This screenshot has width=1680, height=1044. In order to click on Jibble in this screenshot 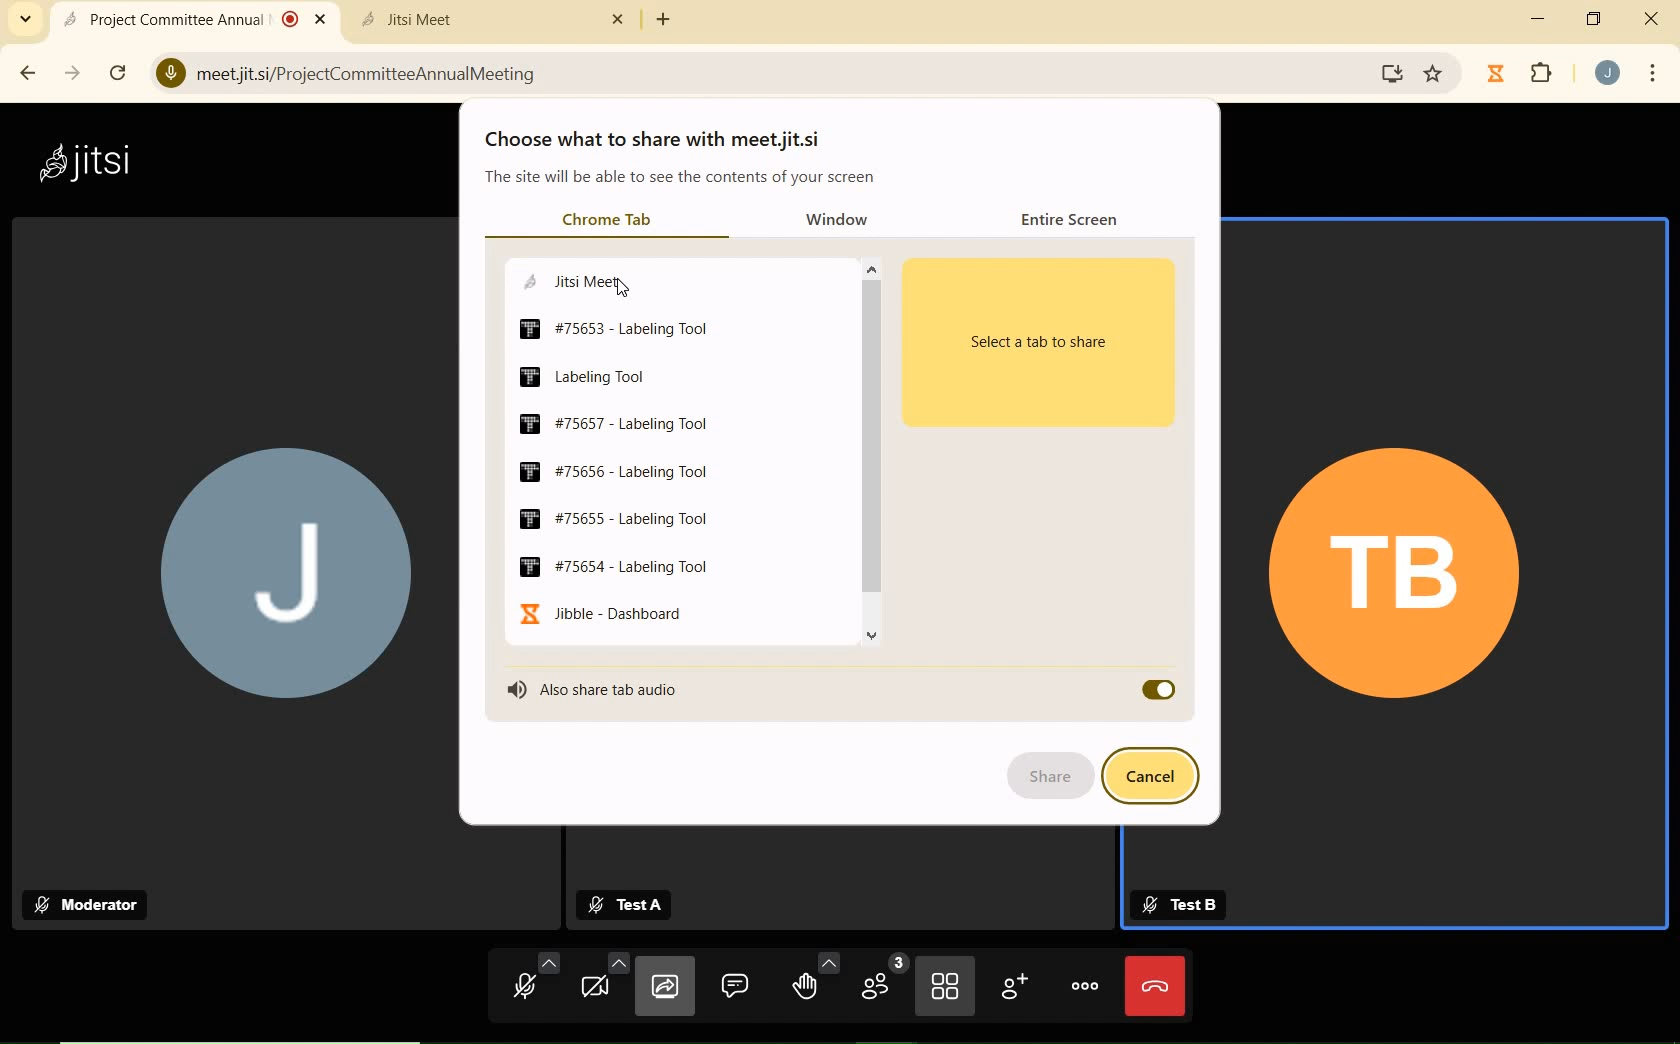, I will do `click(1496, 73)`.